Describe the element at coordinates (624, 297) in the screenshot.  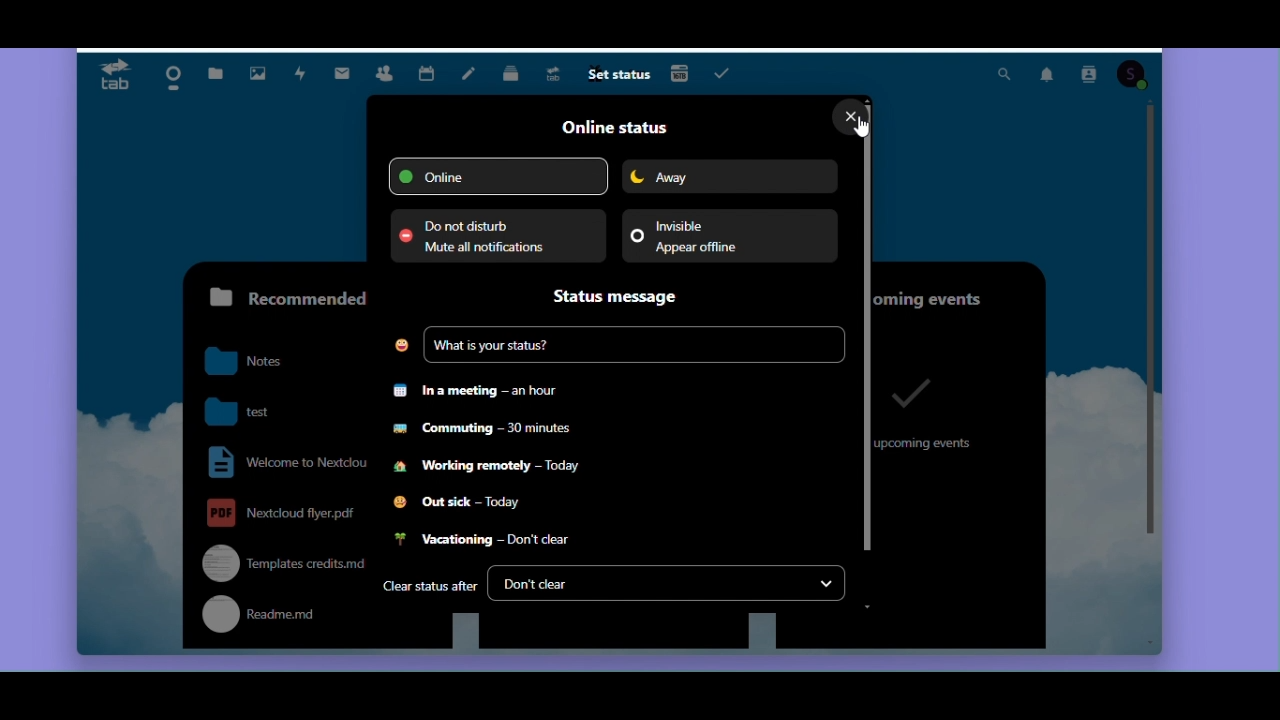
I see `Status message` at that location.